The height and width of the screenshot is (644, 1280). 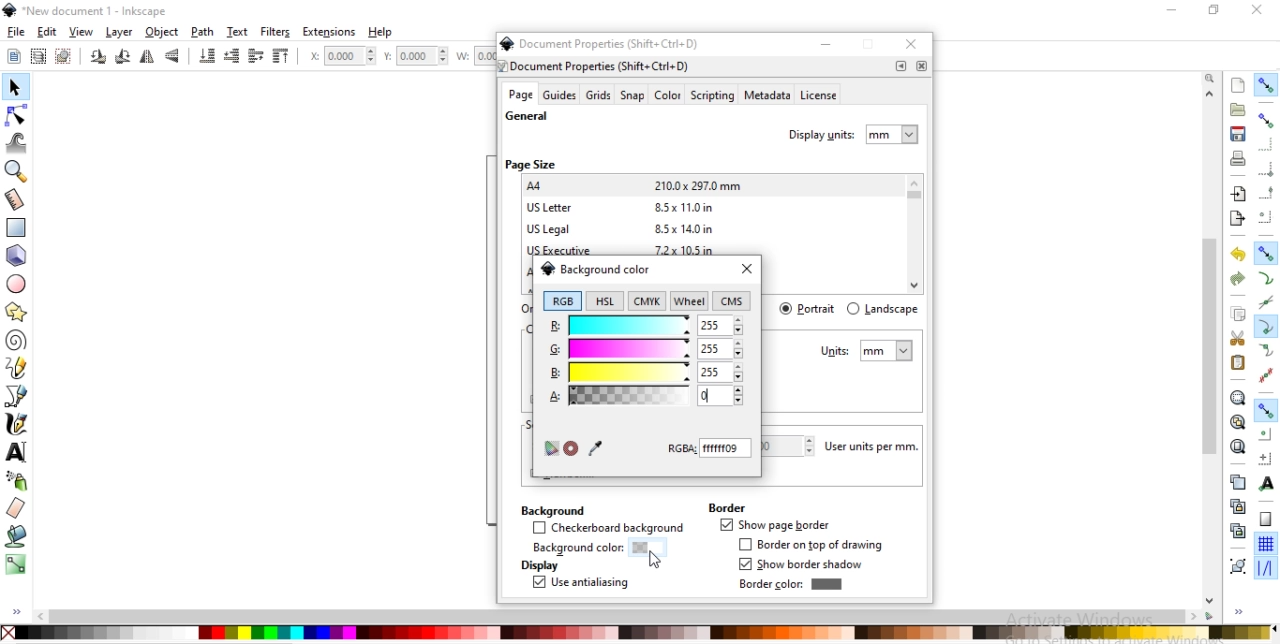 I want to click on vertical coordinate of selection, so click(x=418, y=56).